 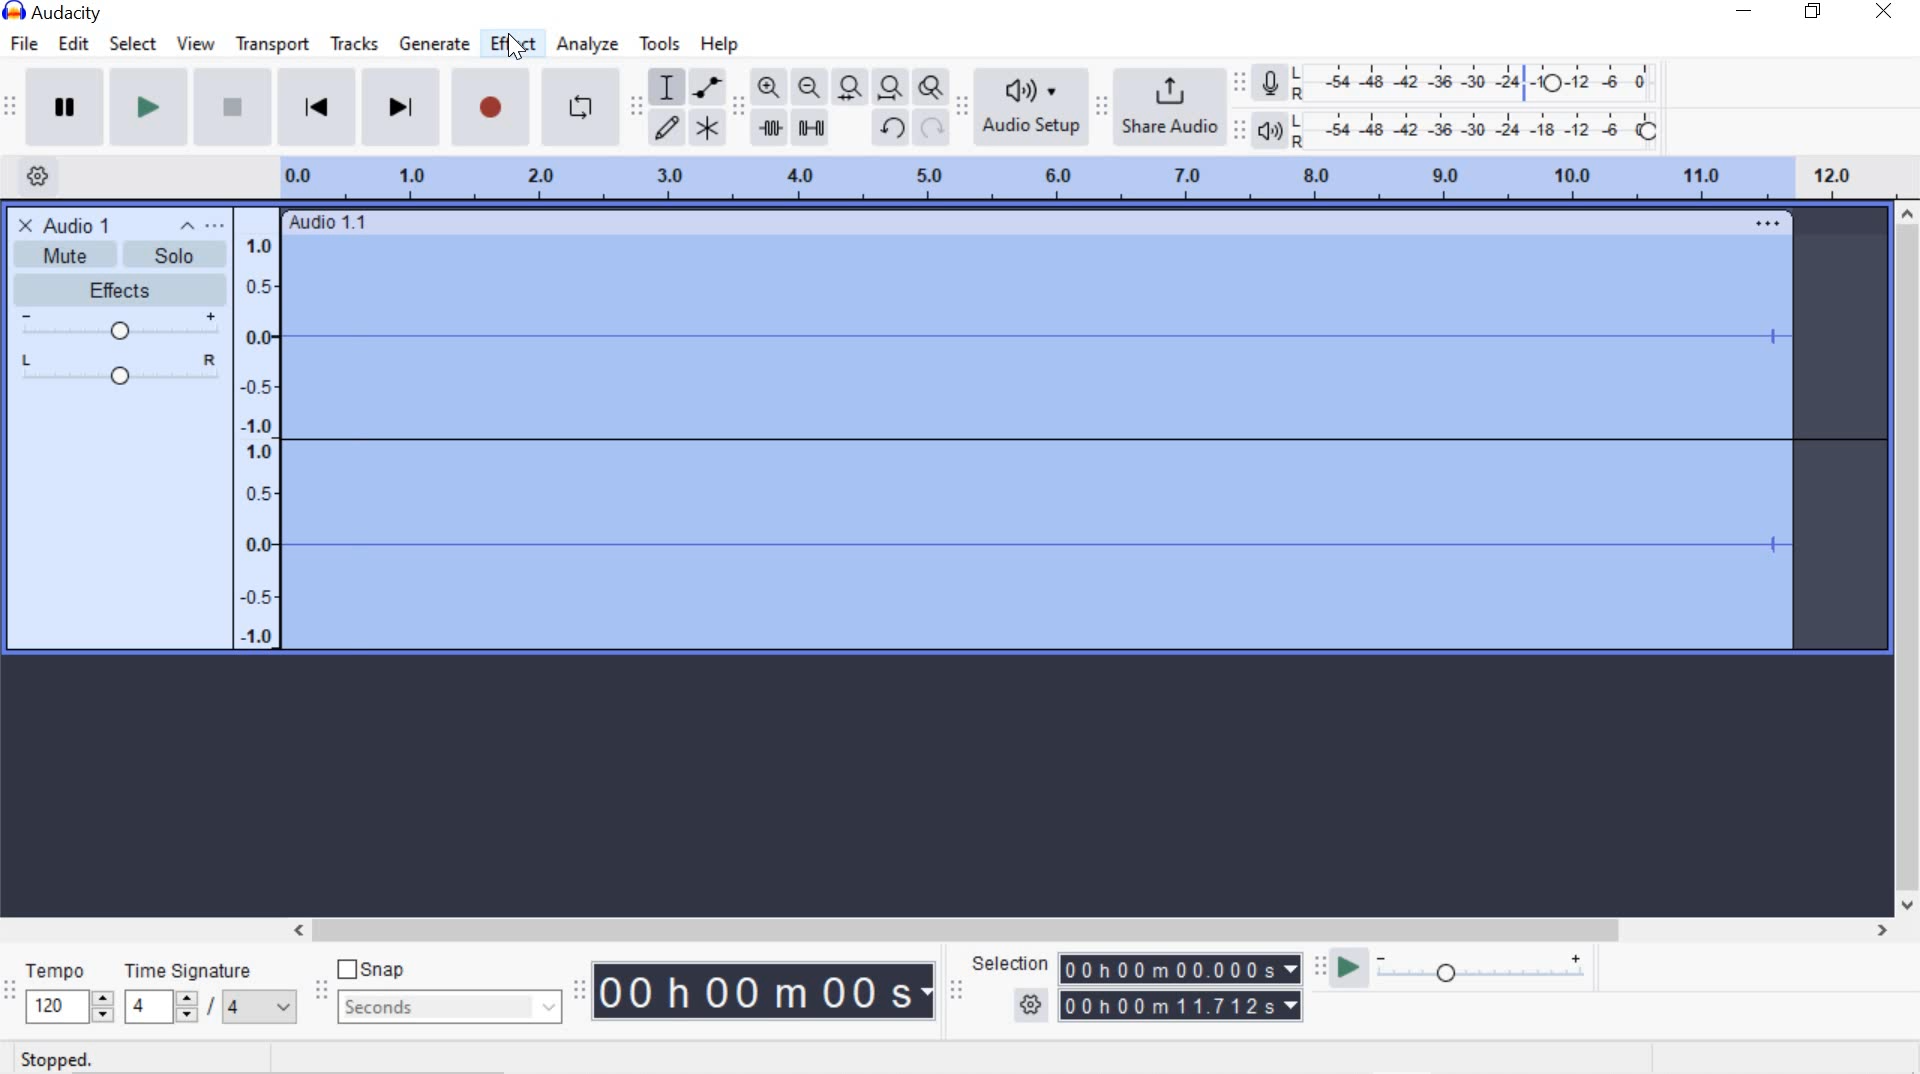 I want to click on Audio setup, so click(x=1031, y=107).